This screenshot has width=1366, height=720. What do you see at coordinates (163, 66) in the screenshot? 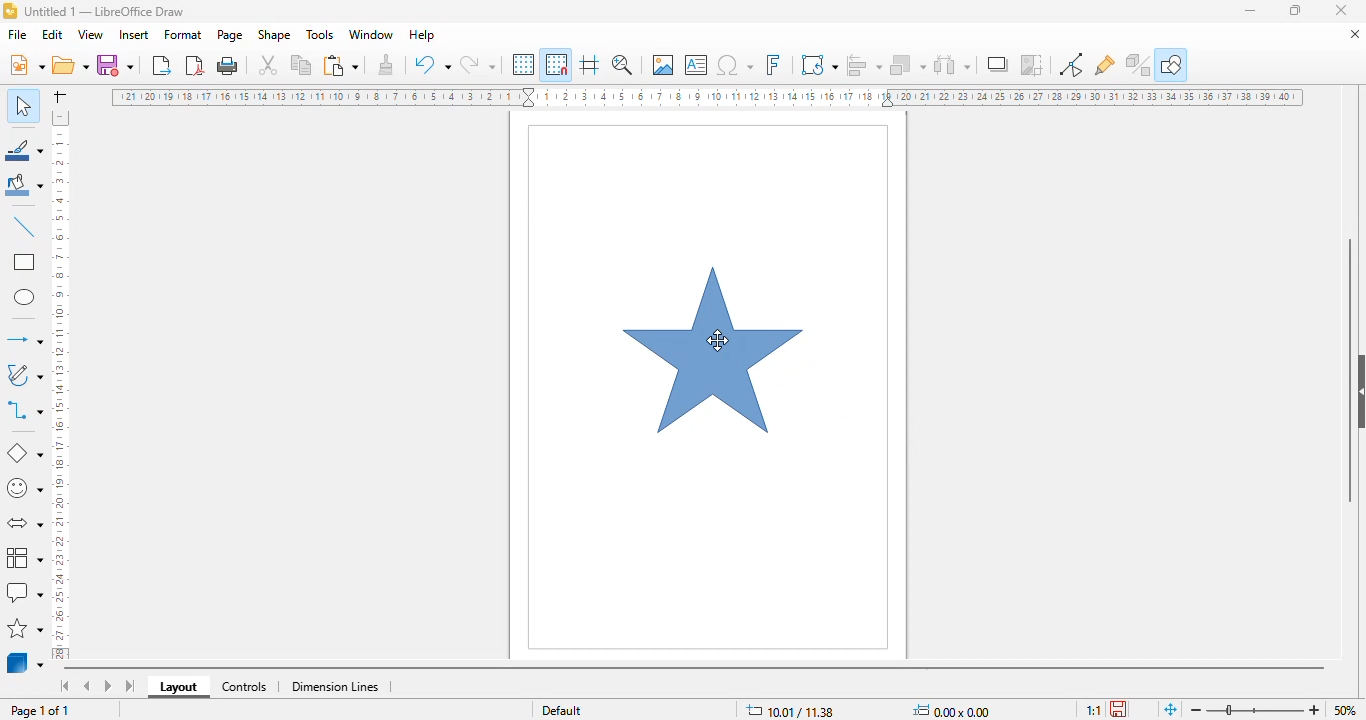
I see `export` at bounding box center [163, 66].